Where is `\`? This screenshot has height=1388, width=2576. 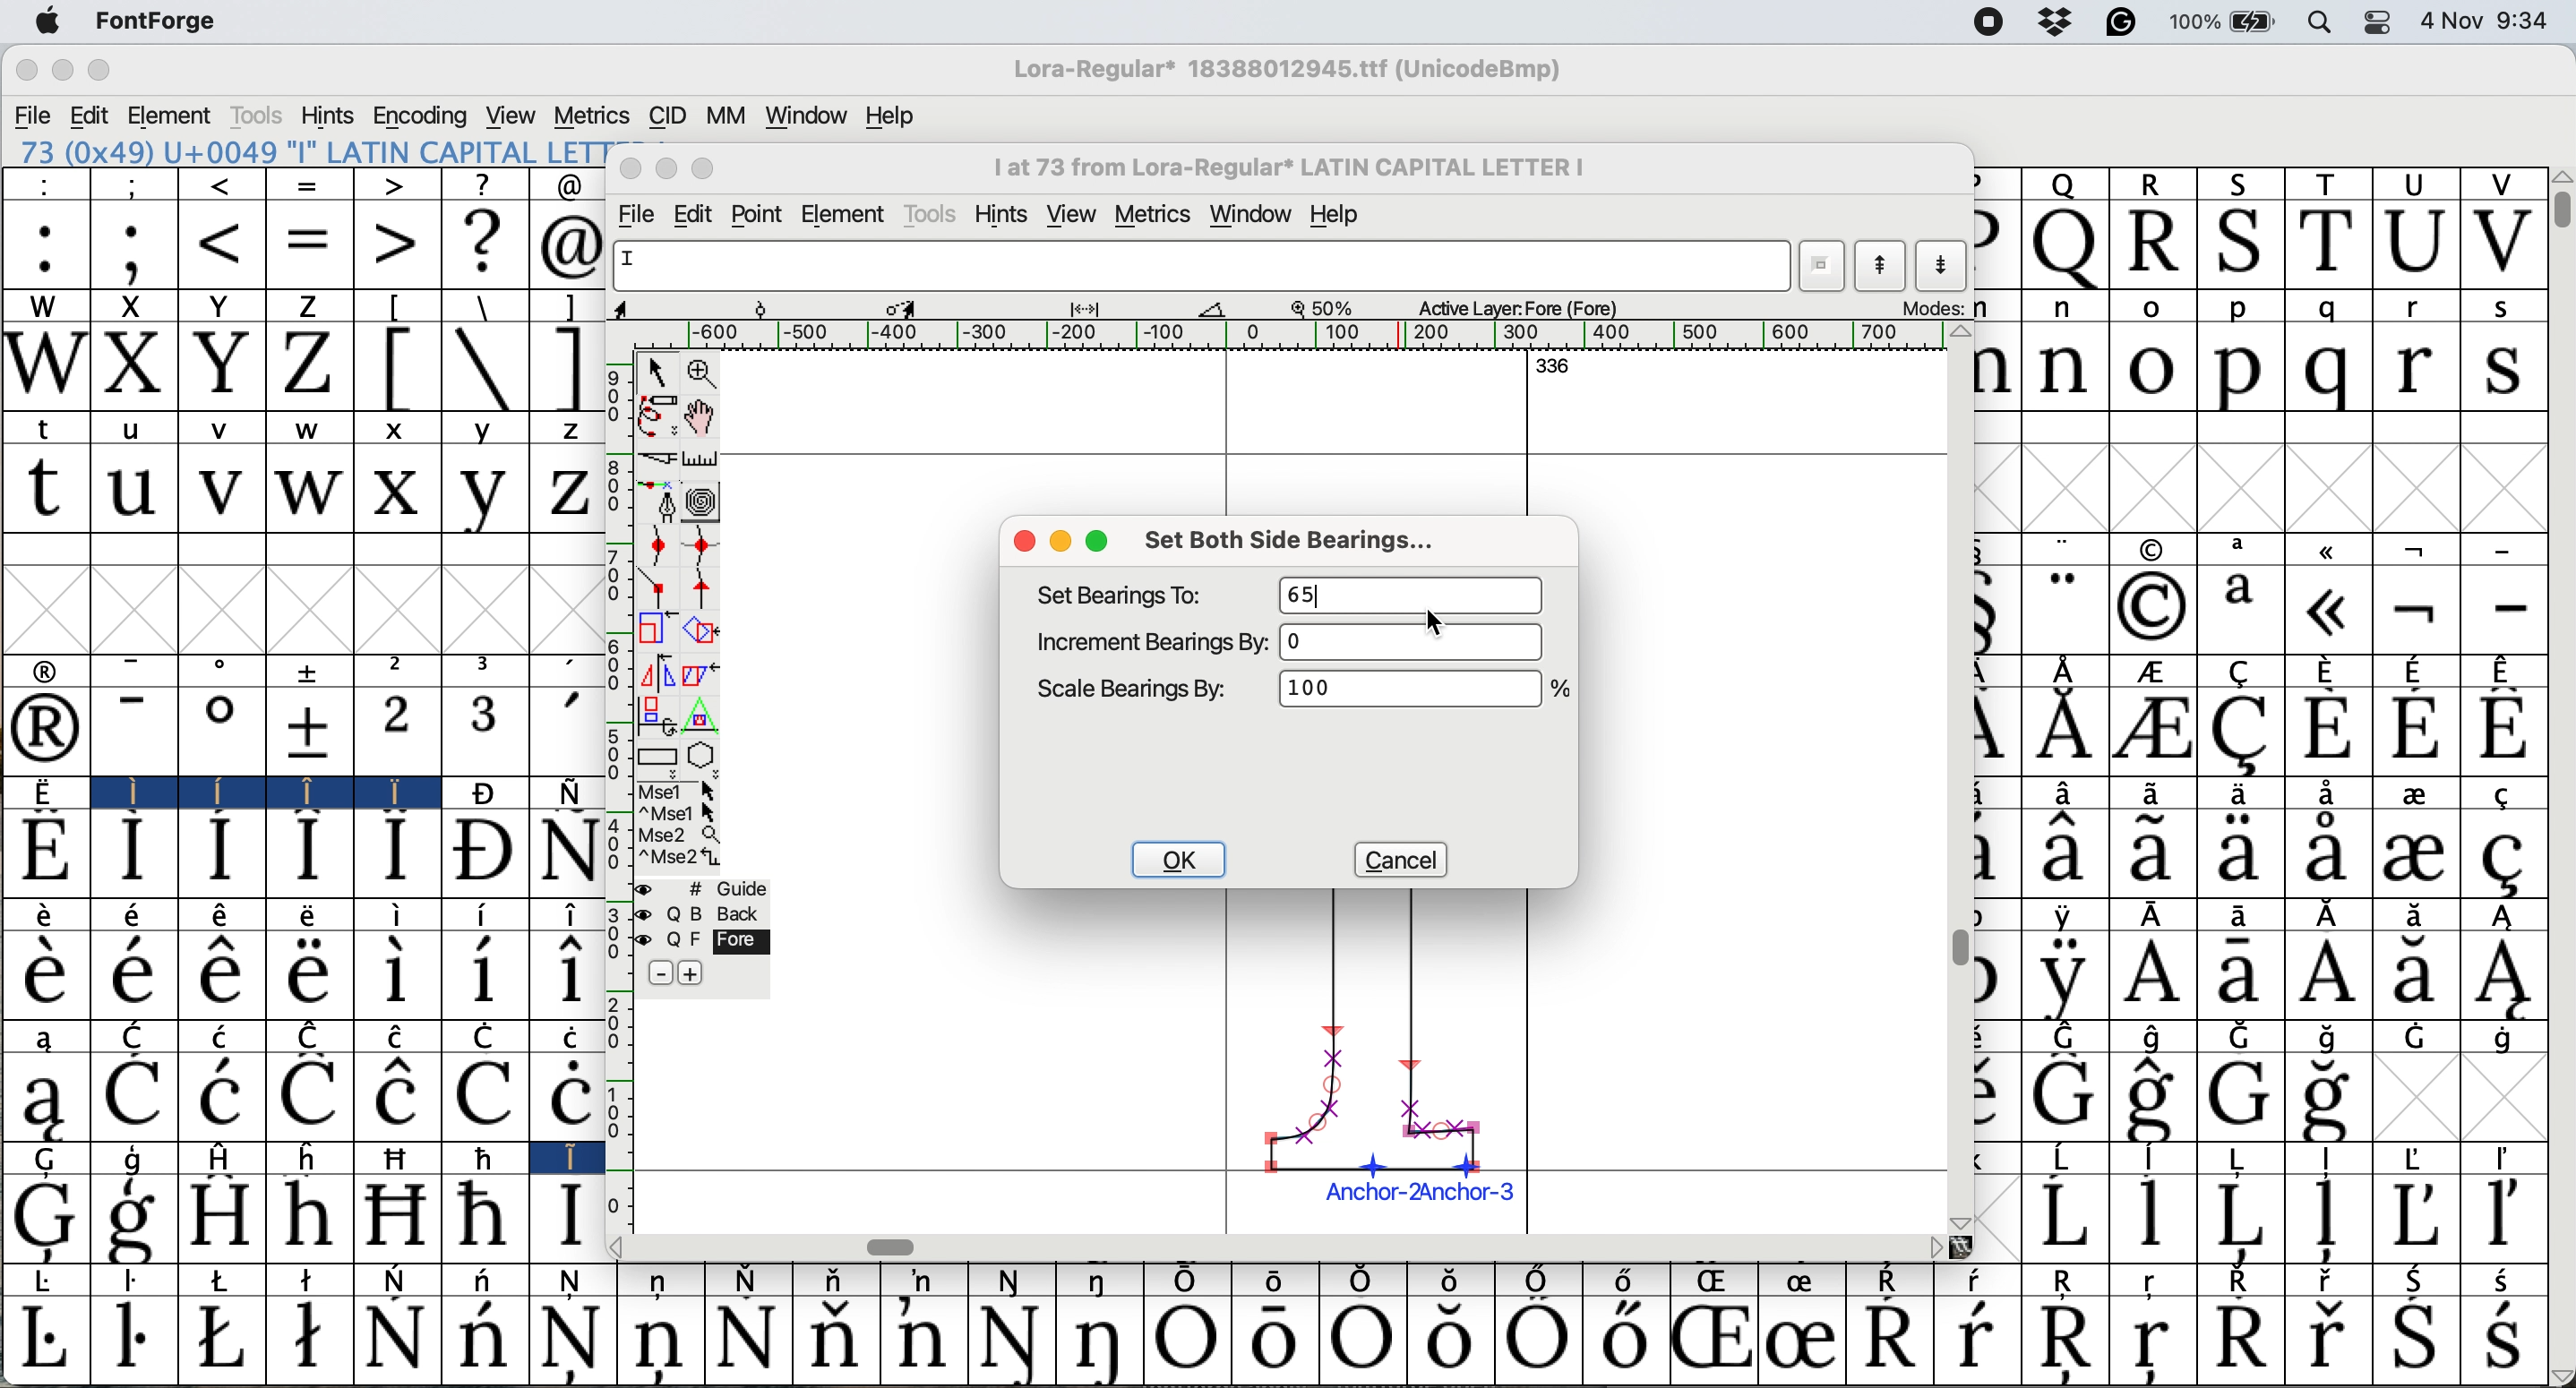
\ is located at coordinates (482, 306).